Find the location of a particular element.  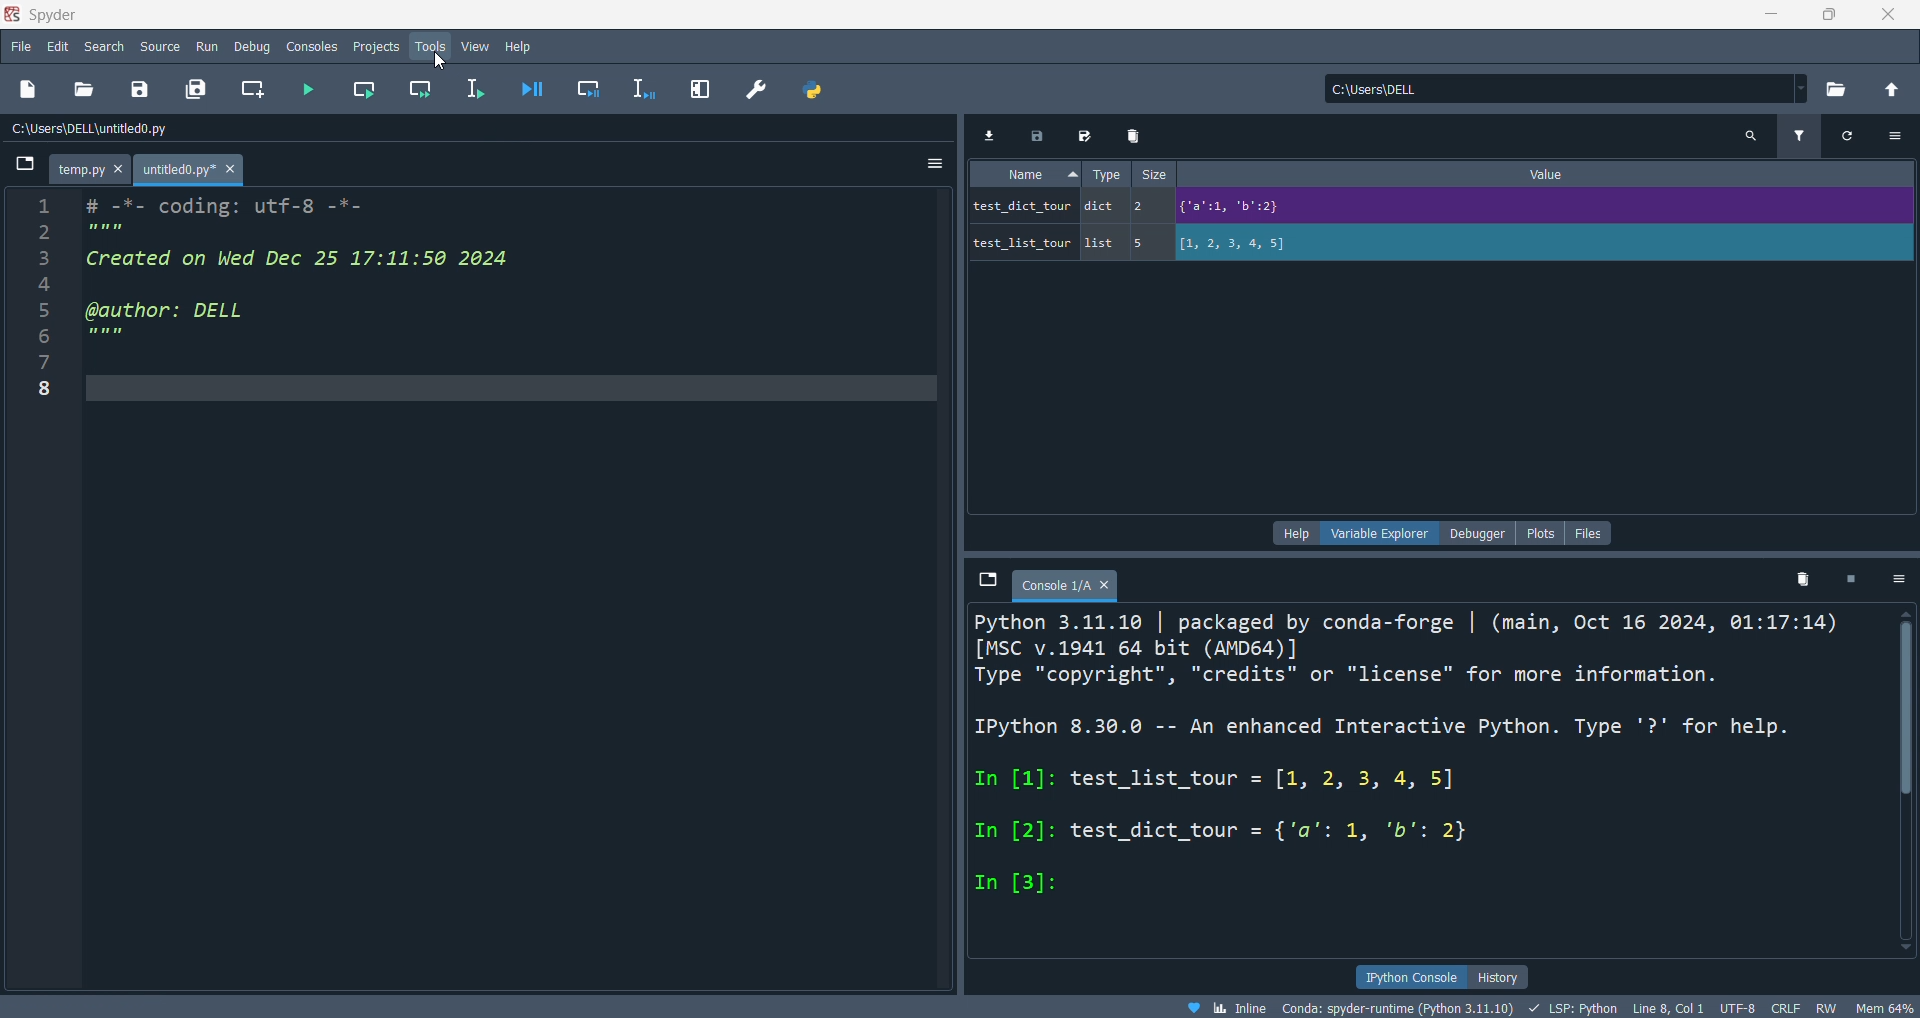

run cell and move is located at coordinates (419, 89).